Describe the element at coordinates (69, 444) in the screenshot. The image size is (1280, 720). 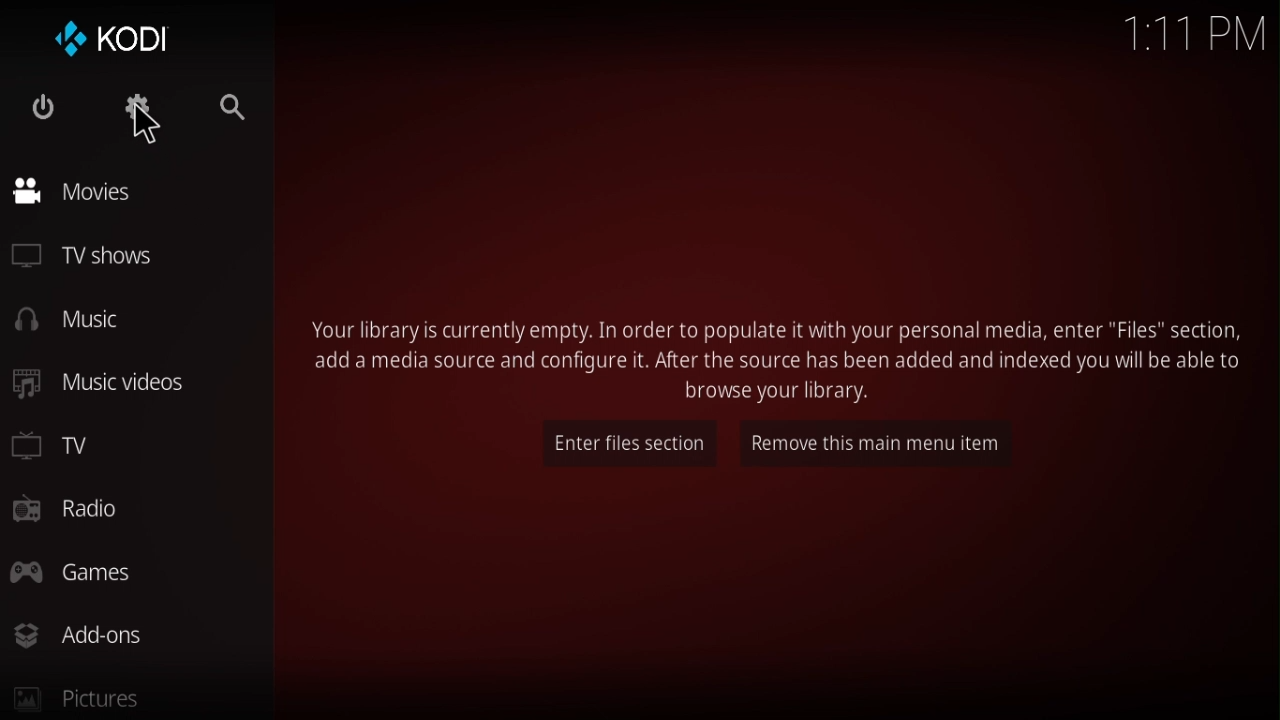
I see `TV` at that location.